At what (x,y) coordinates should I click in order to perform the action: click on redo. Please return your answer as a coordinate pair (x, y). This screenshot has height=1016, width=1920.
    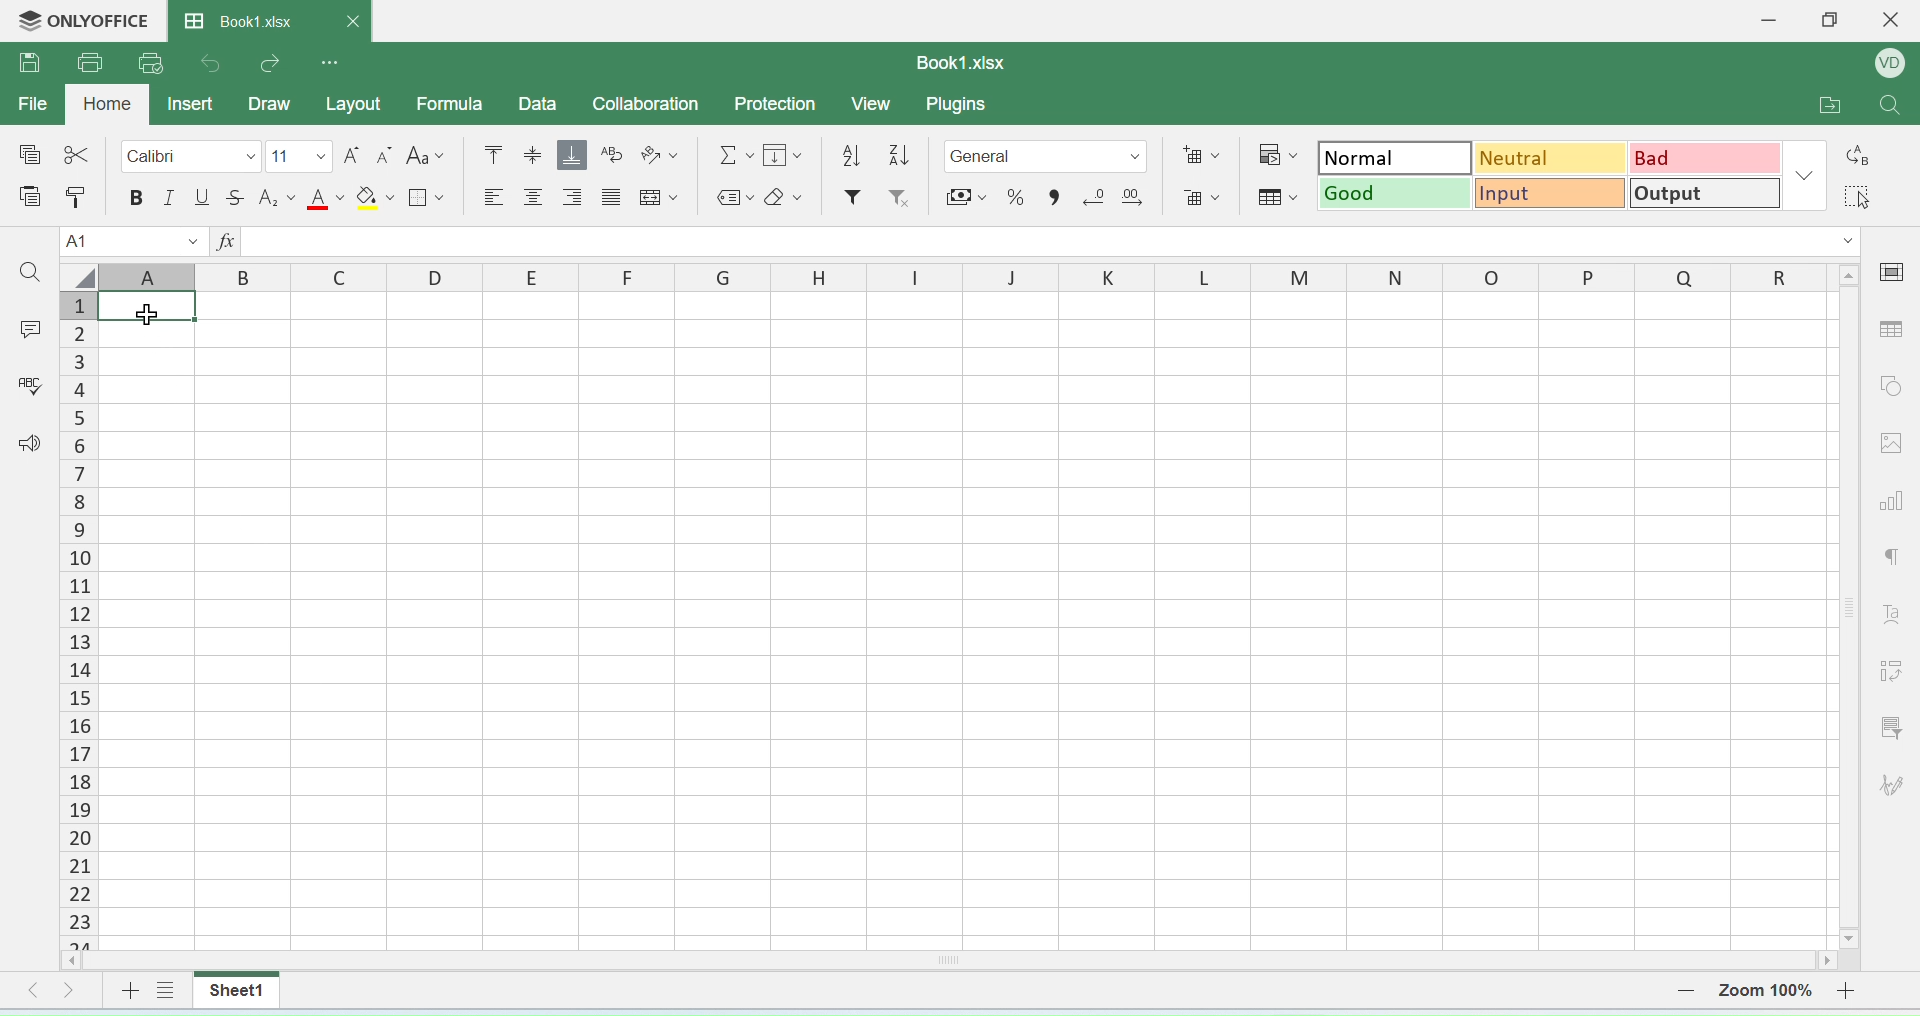
    Looking at the image, I should click on (270, 64).